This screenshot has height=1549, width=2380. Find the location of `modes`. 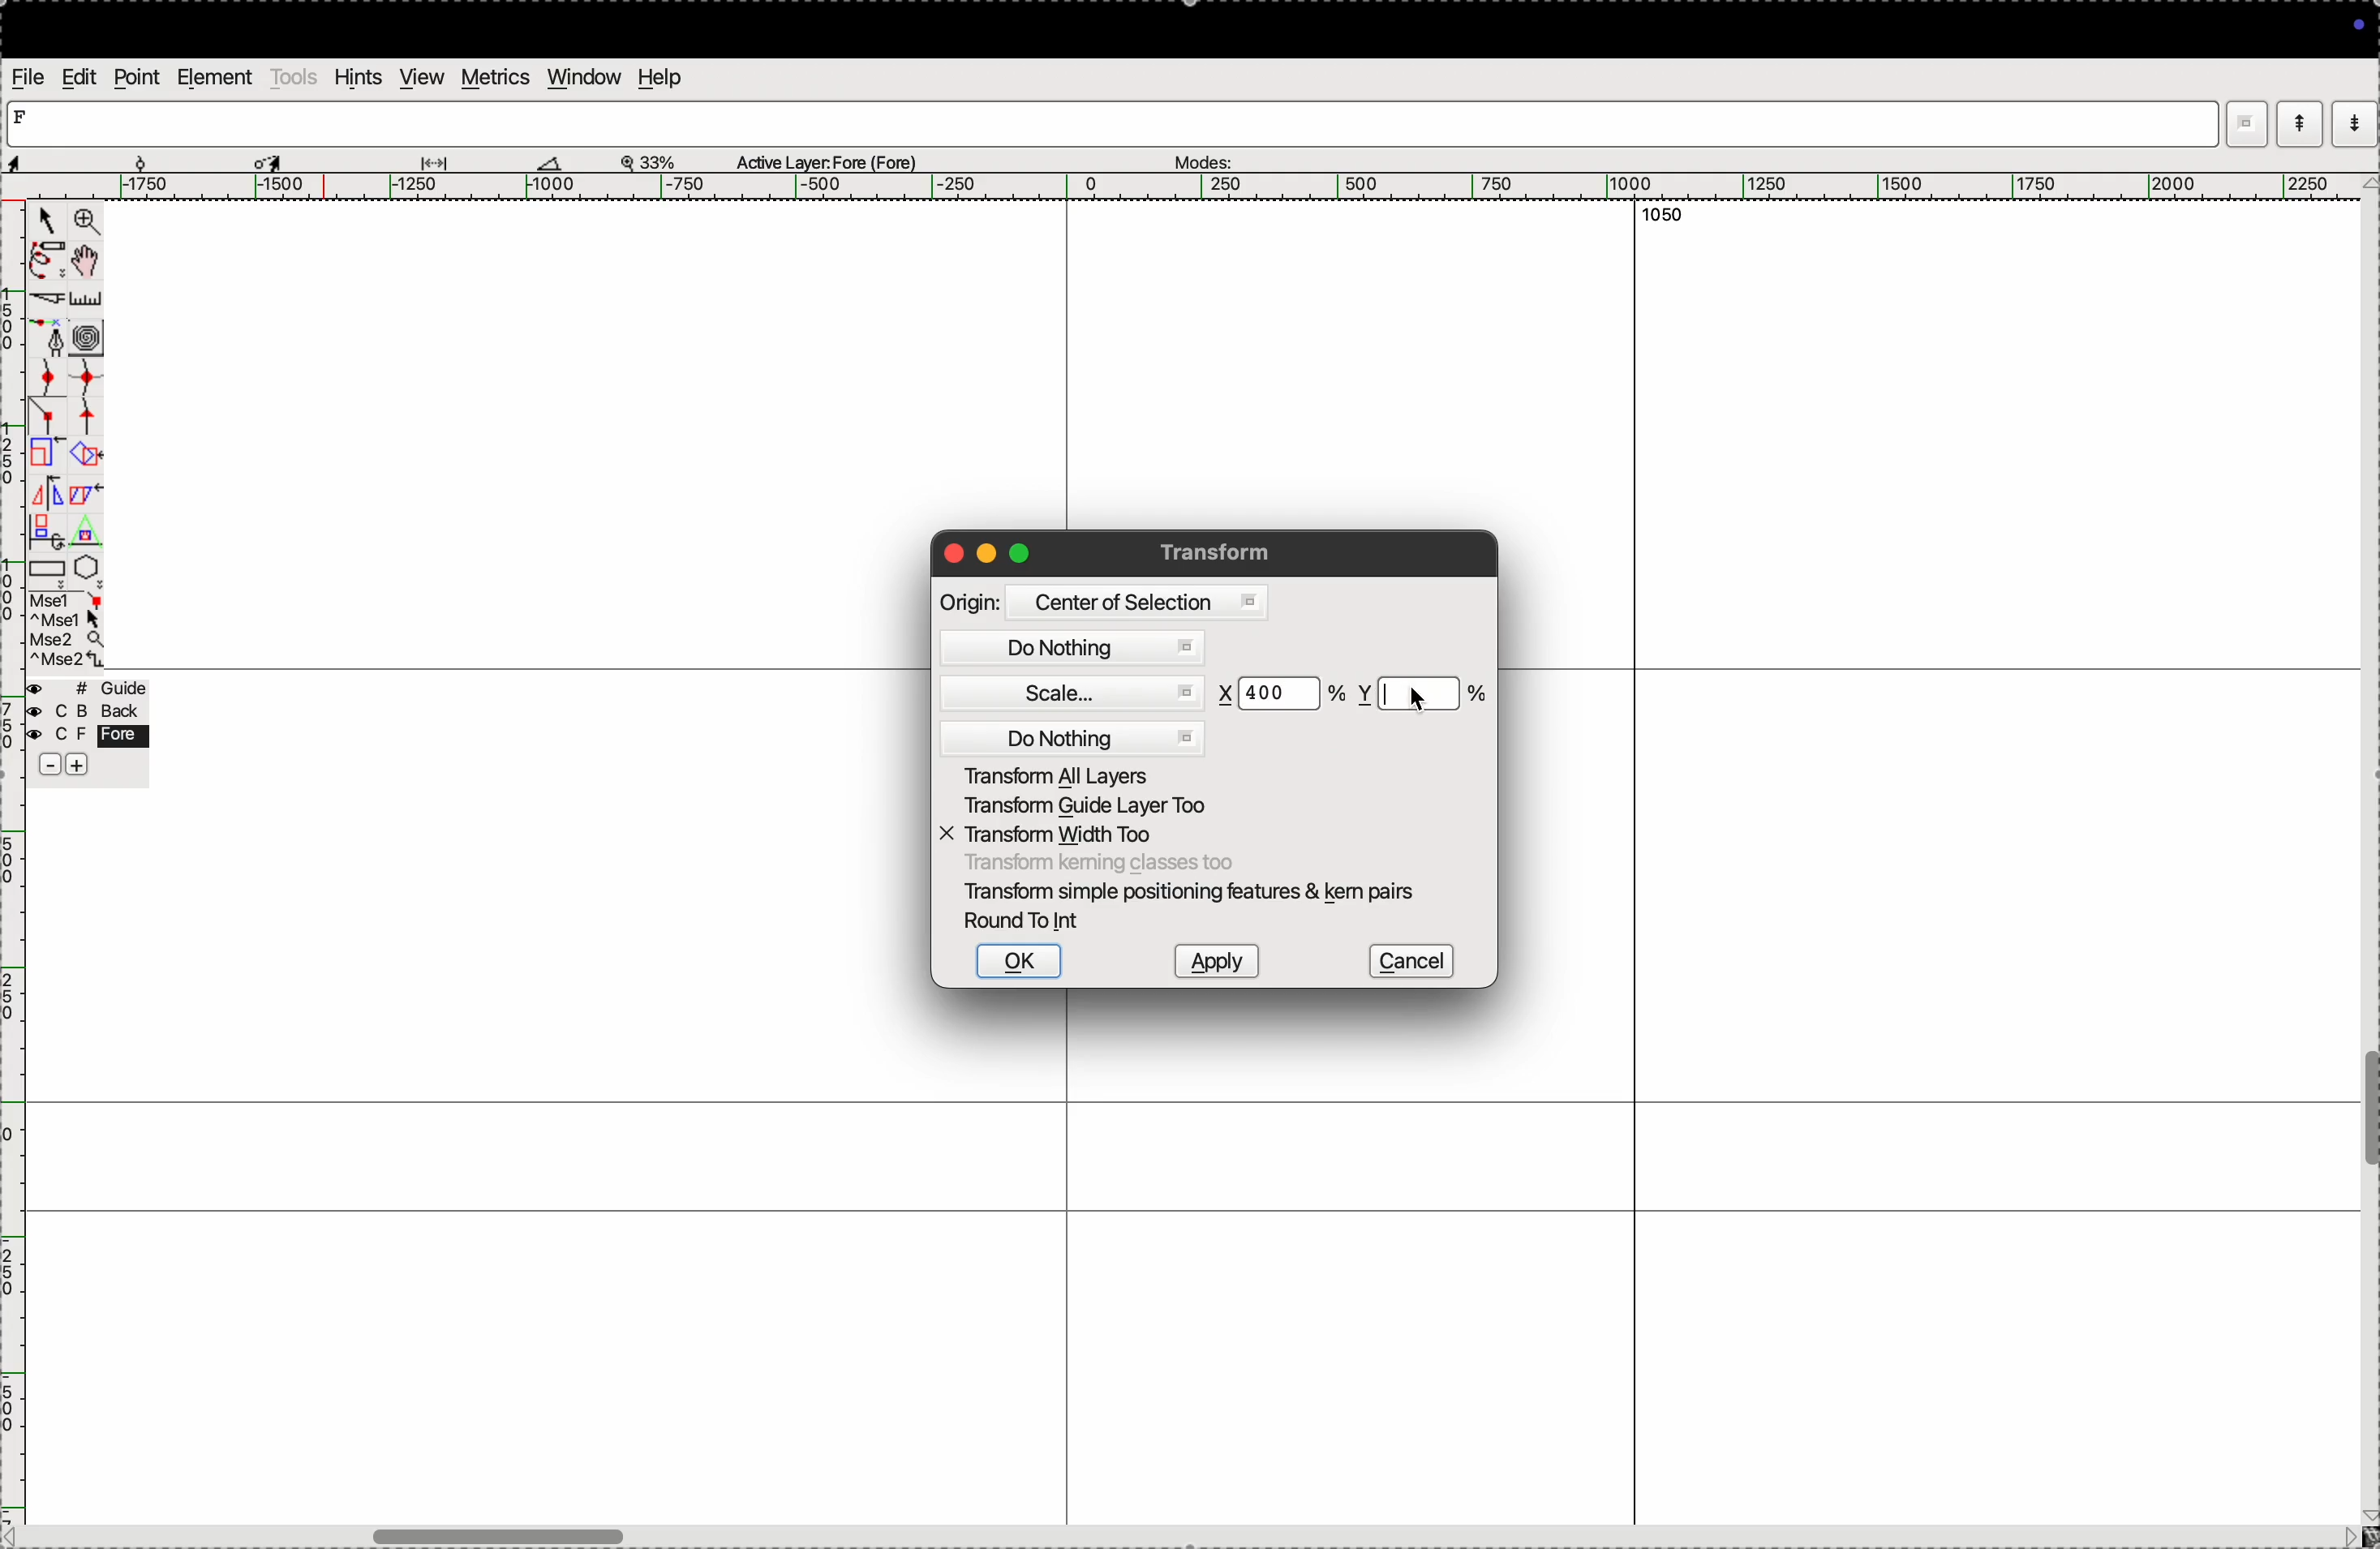

modes is located at coordinates (1201, 158).